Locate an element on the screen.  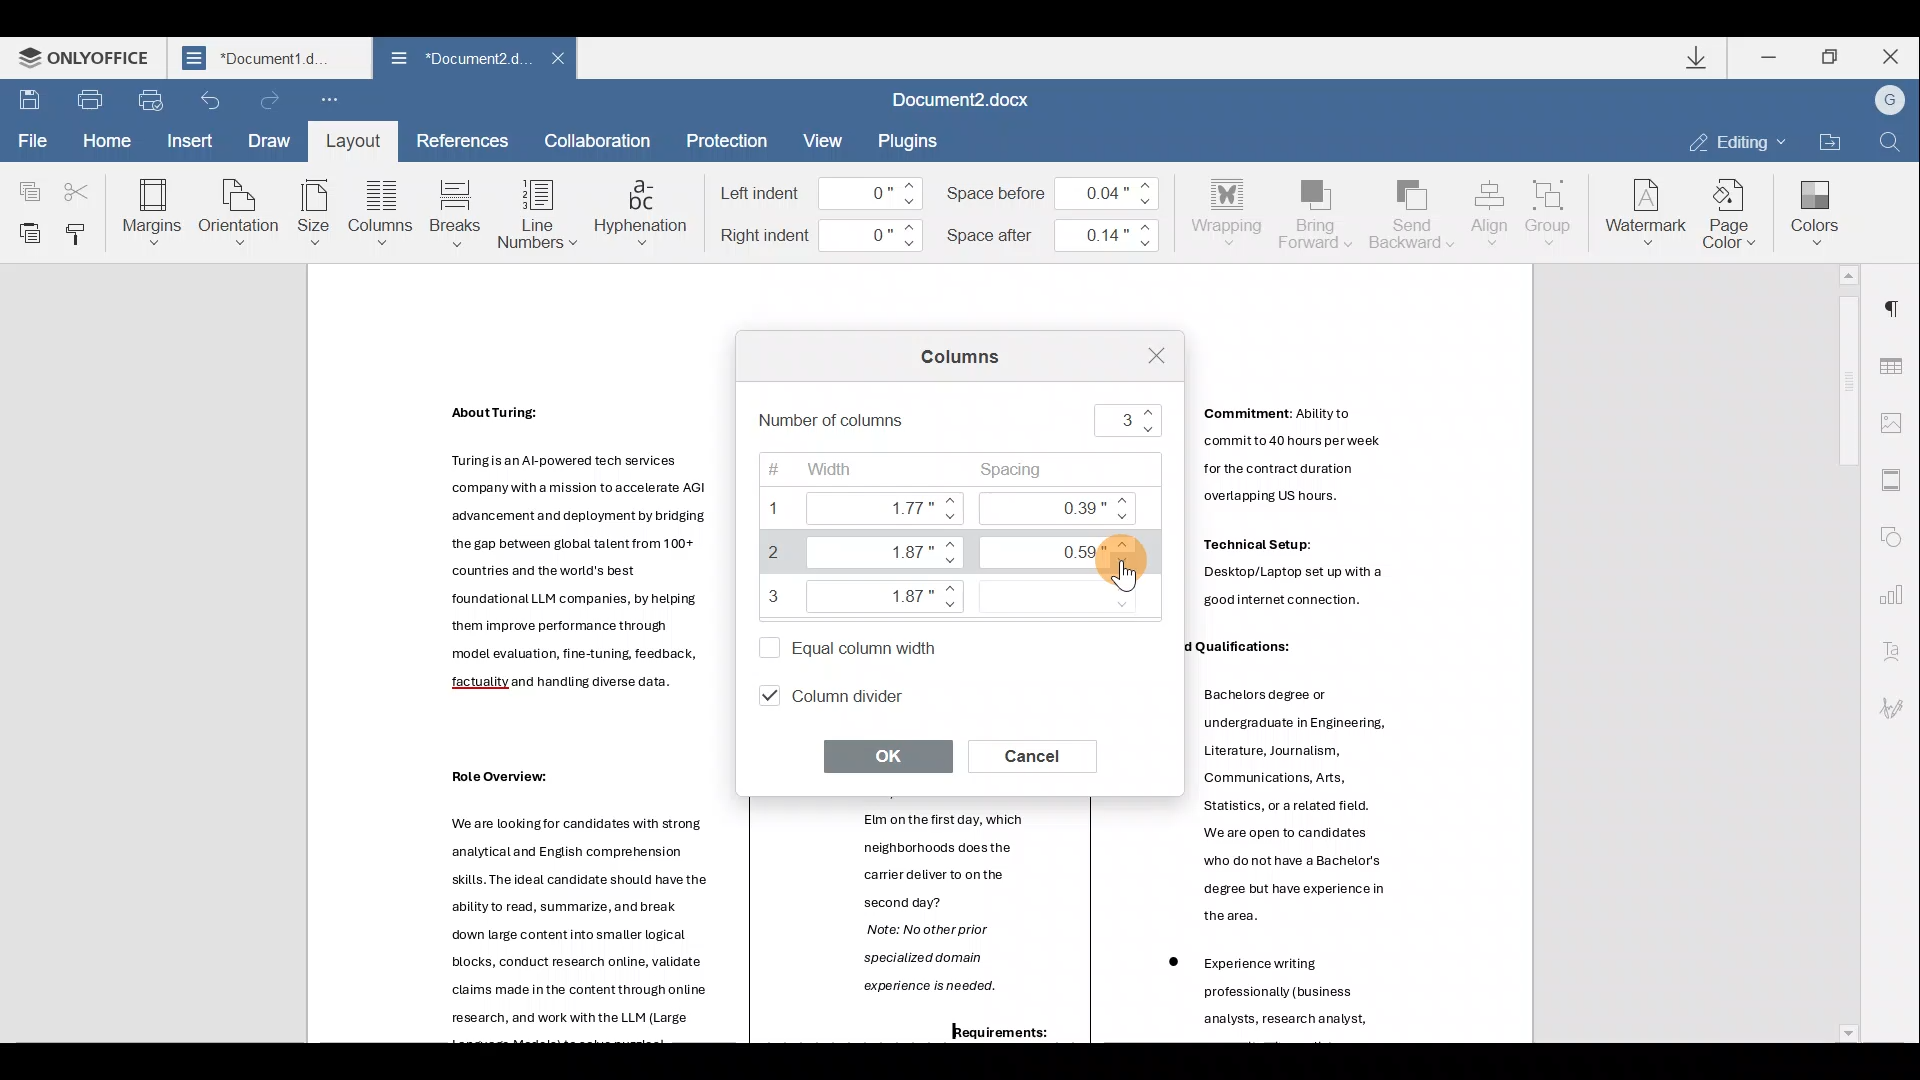
Columns is located at coordinates (953, 361).